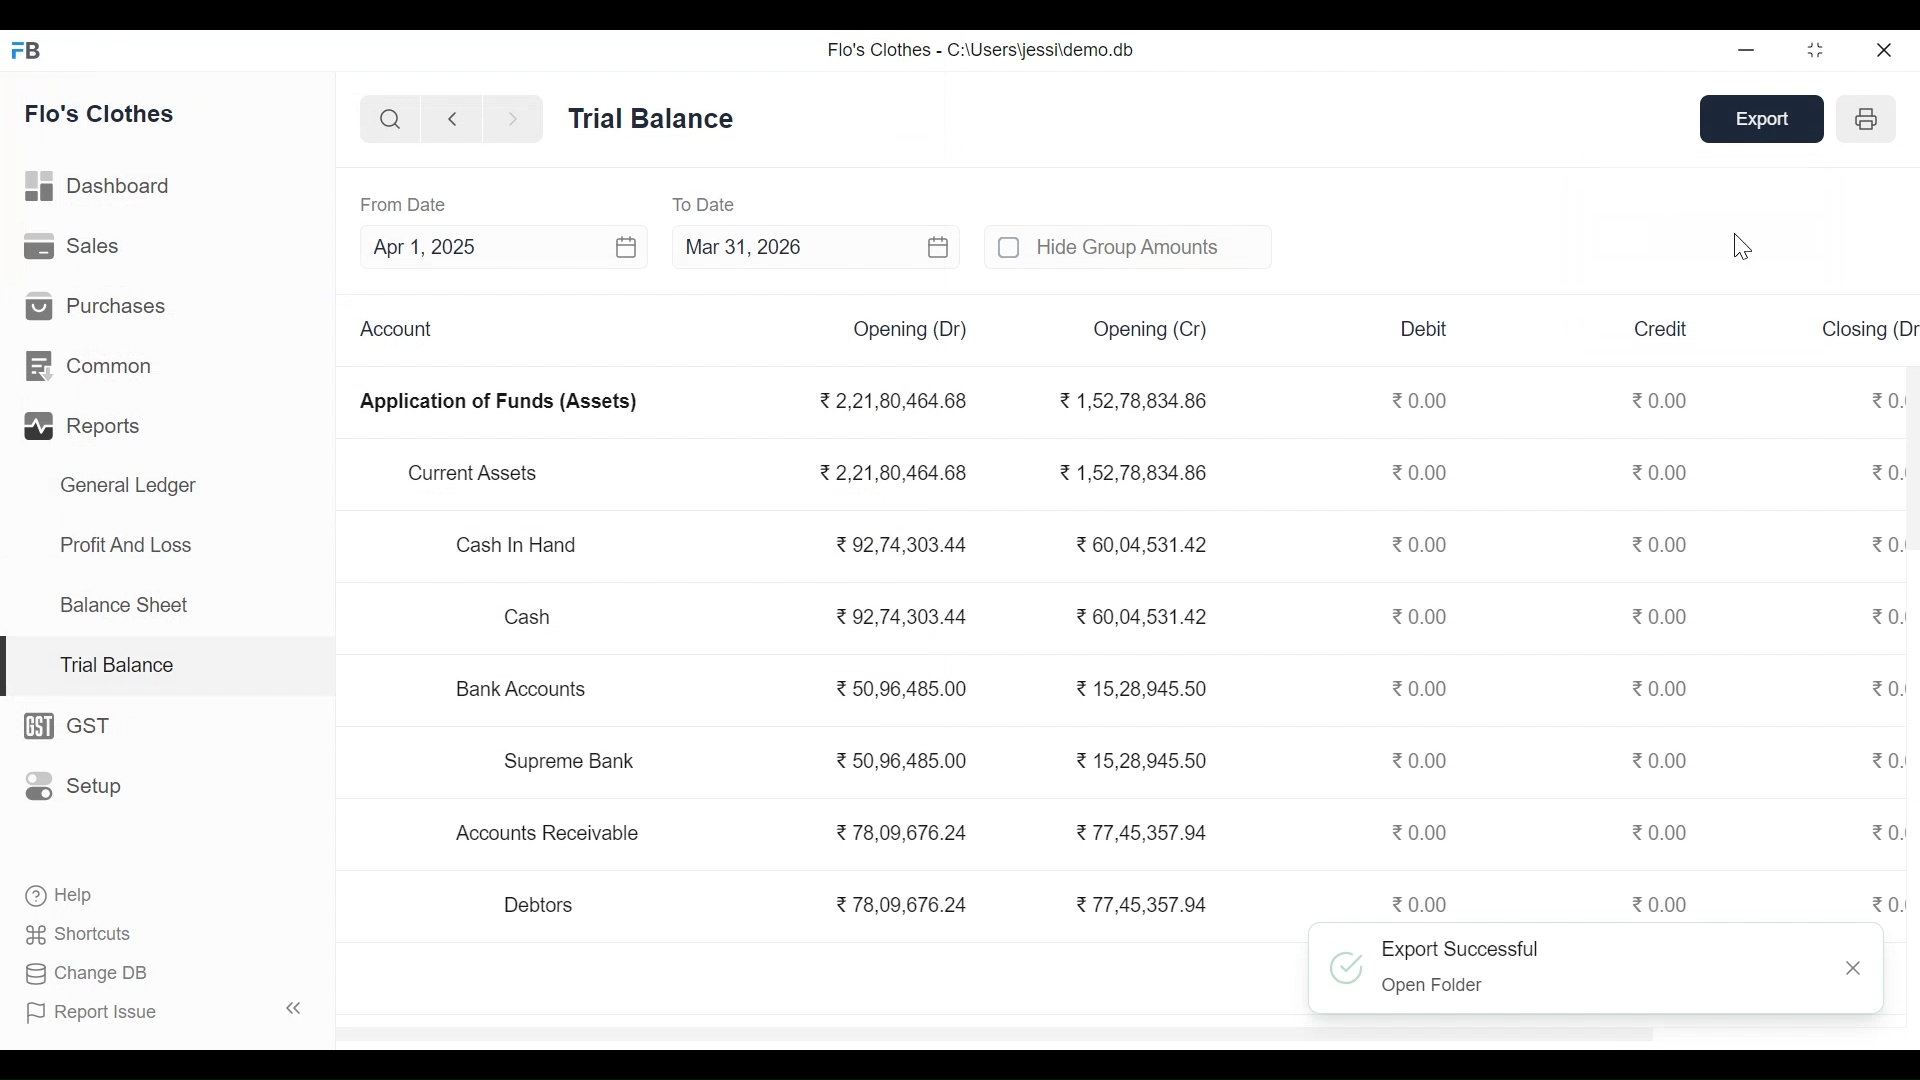 The image size is (1920, 1080). I want to click on Reparts, so click(87, 424).